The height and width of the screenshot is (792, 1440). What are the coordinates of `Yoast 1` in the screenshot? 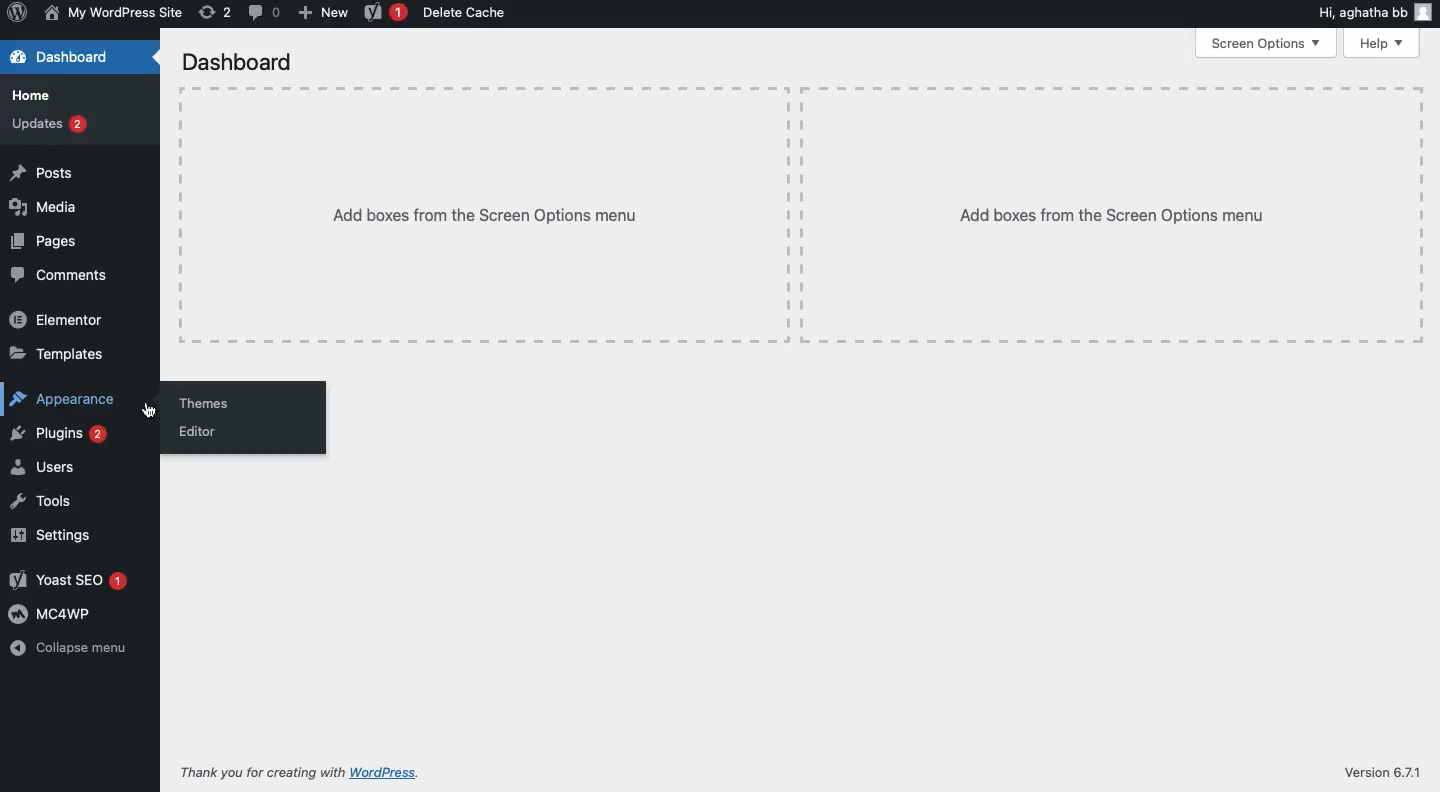 It's located at (385, 13).